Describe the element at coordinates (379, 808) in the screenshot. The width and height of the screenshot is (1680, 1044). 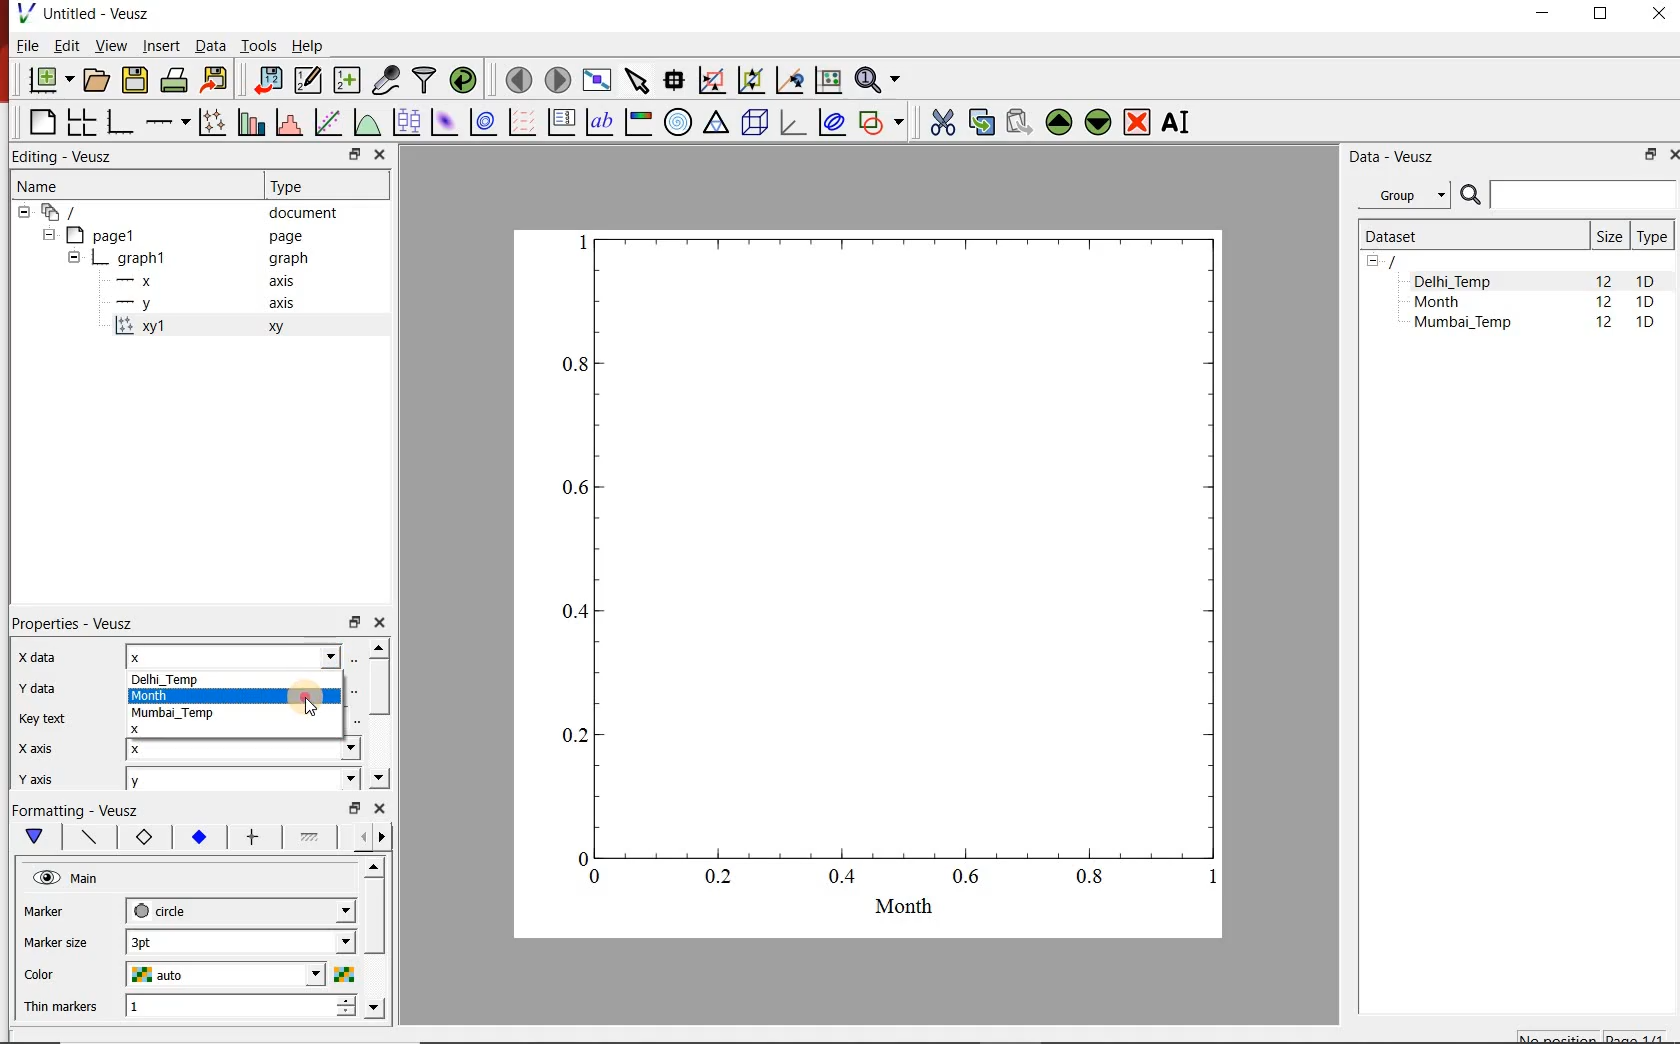
I see `close` at that location.